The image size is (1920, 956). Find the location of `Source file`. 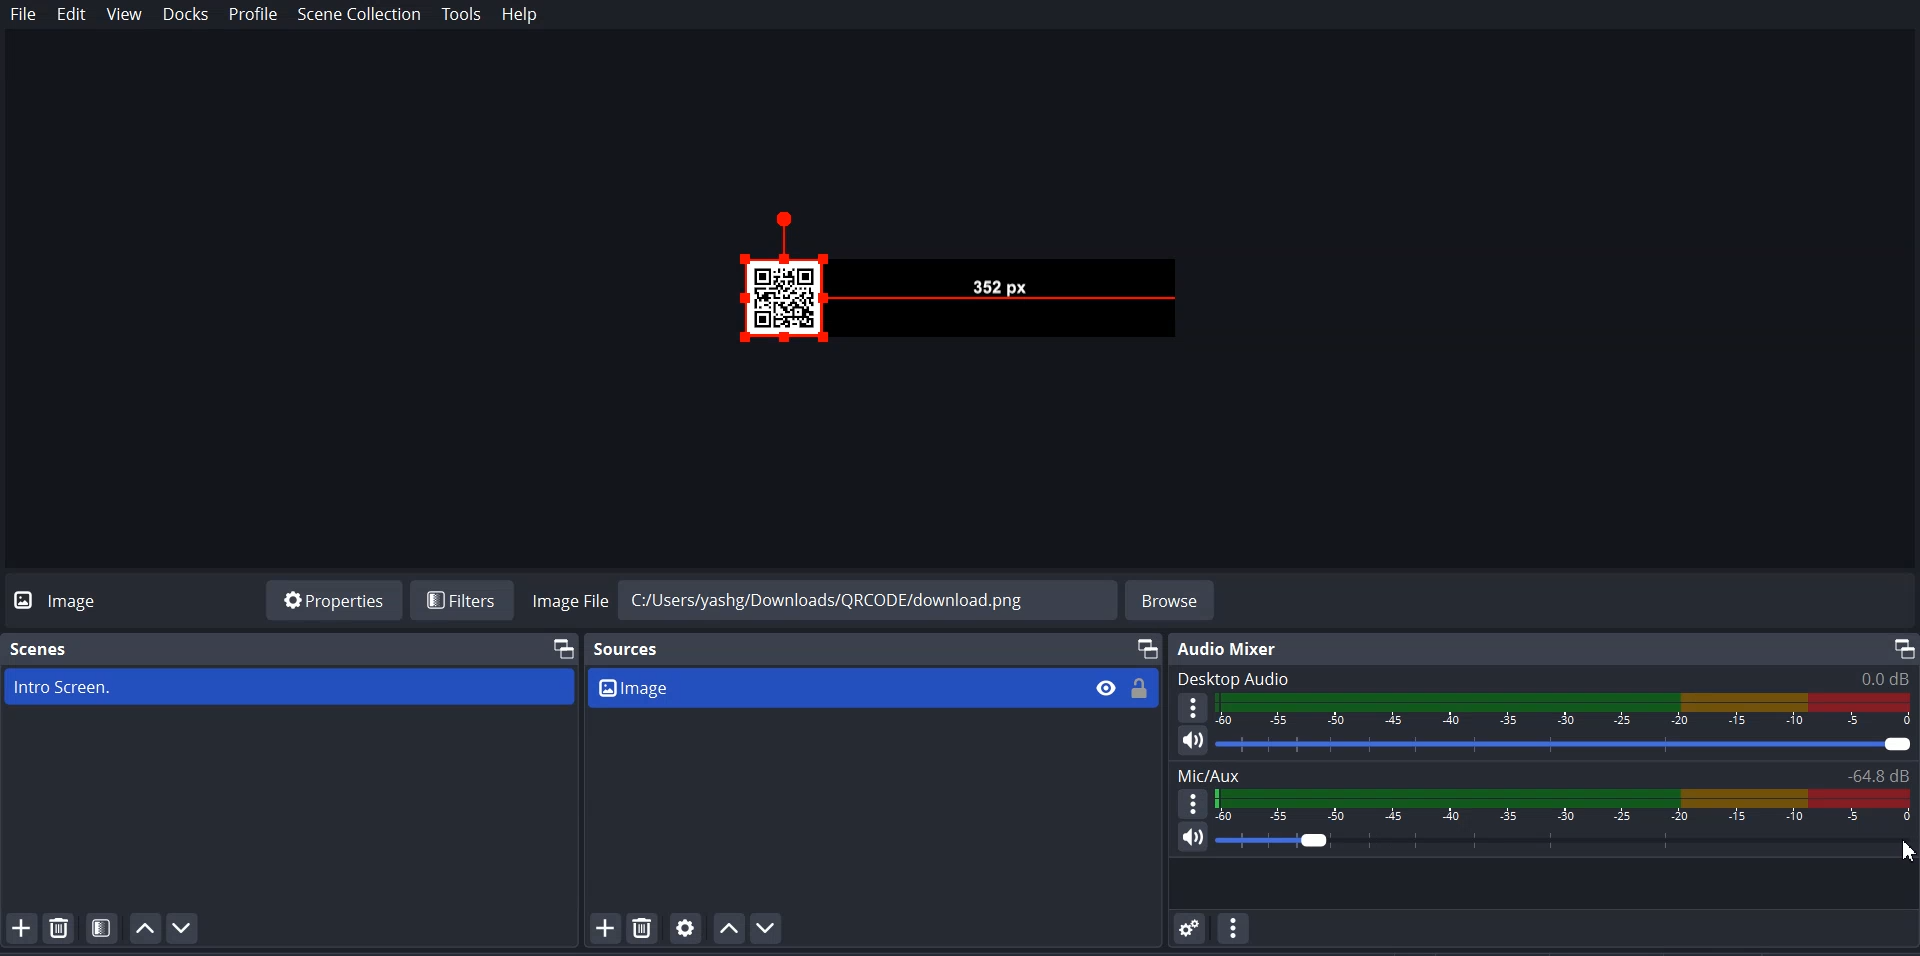

Source file is located at coordinates (831, 686).